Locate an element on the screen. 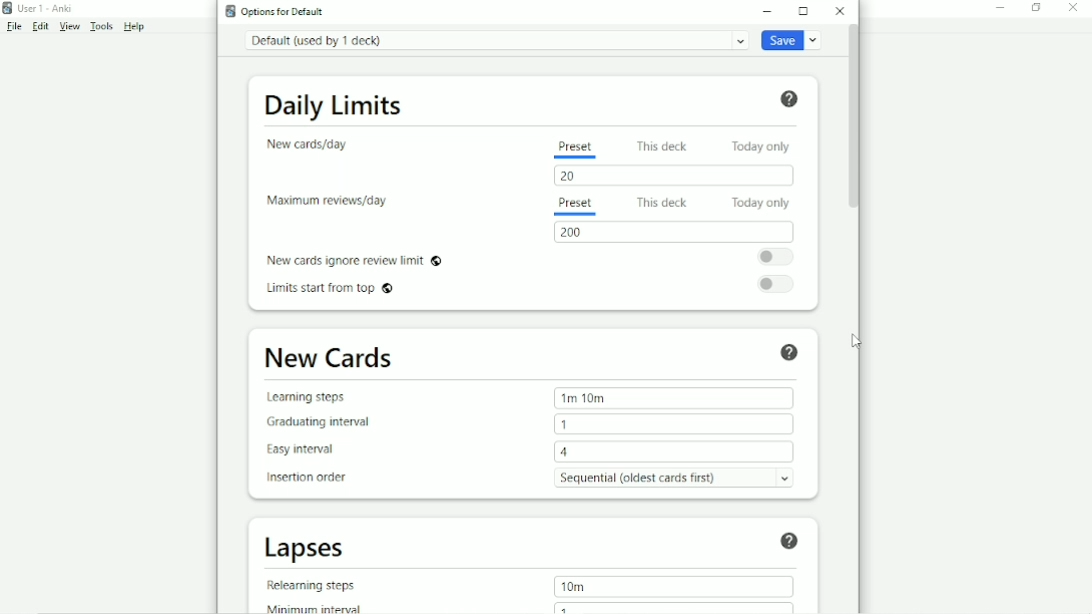 The height and width of the screenshot is (614, 1092). 1 is located at coordinates (674, 607).